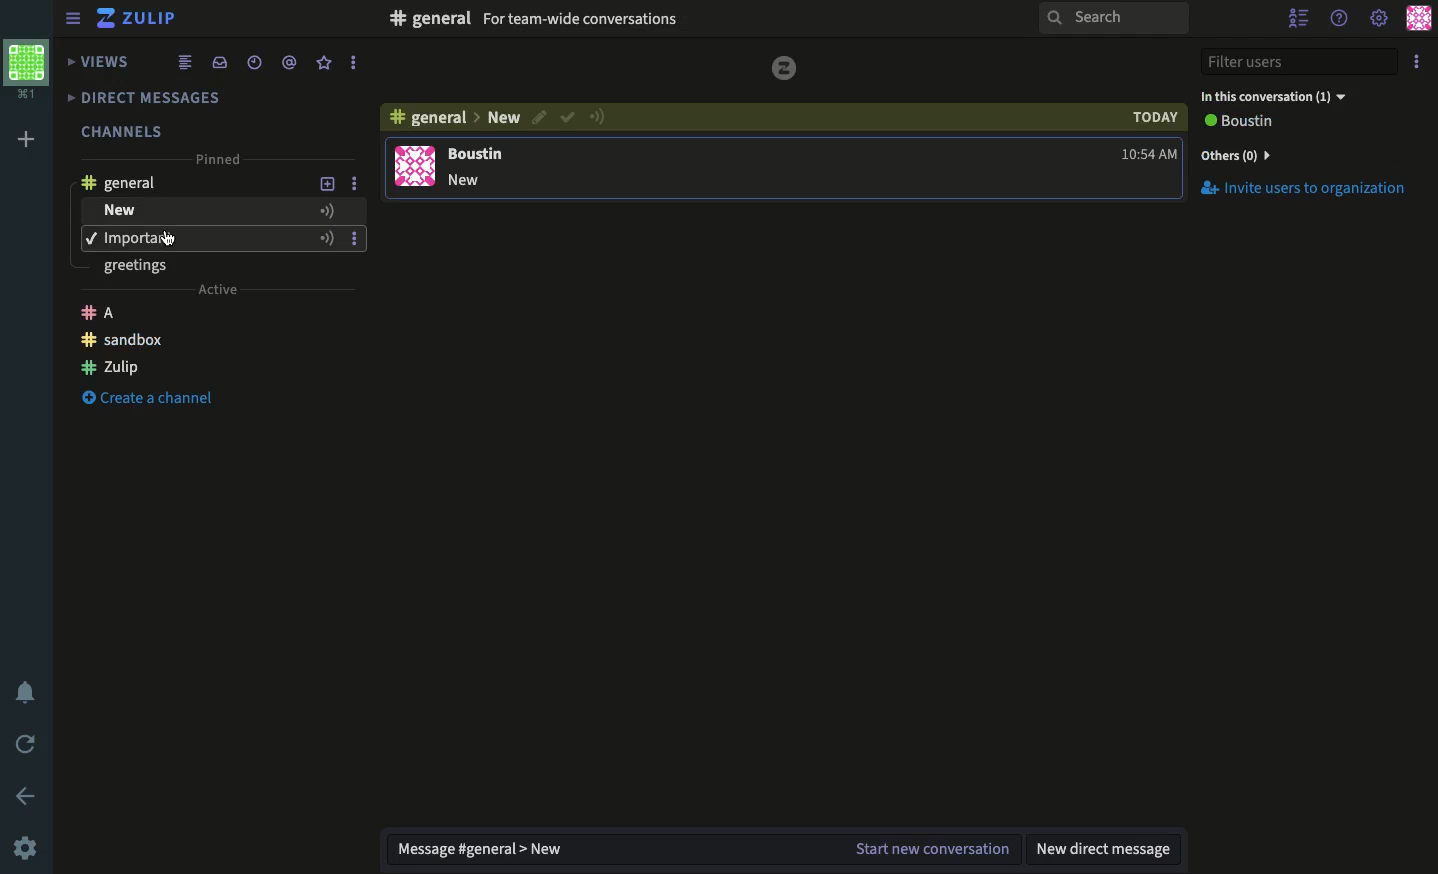  What do you see at coordinates (1300, 60) in the screenshot?
I see `Filter users` at bounding box center [1300, 60].